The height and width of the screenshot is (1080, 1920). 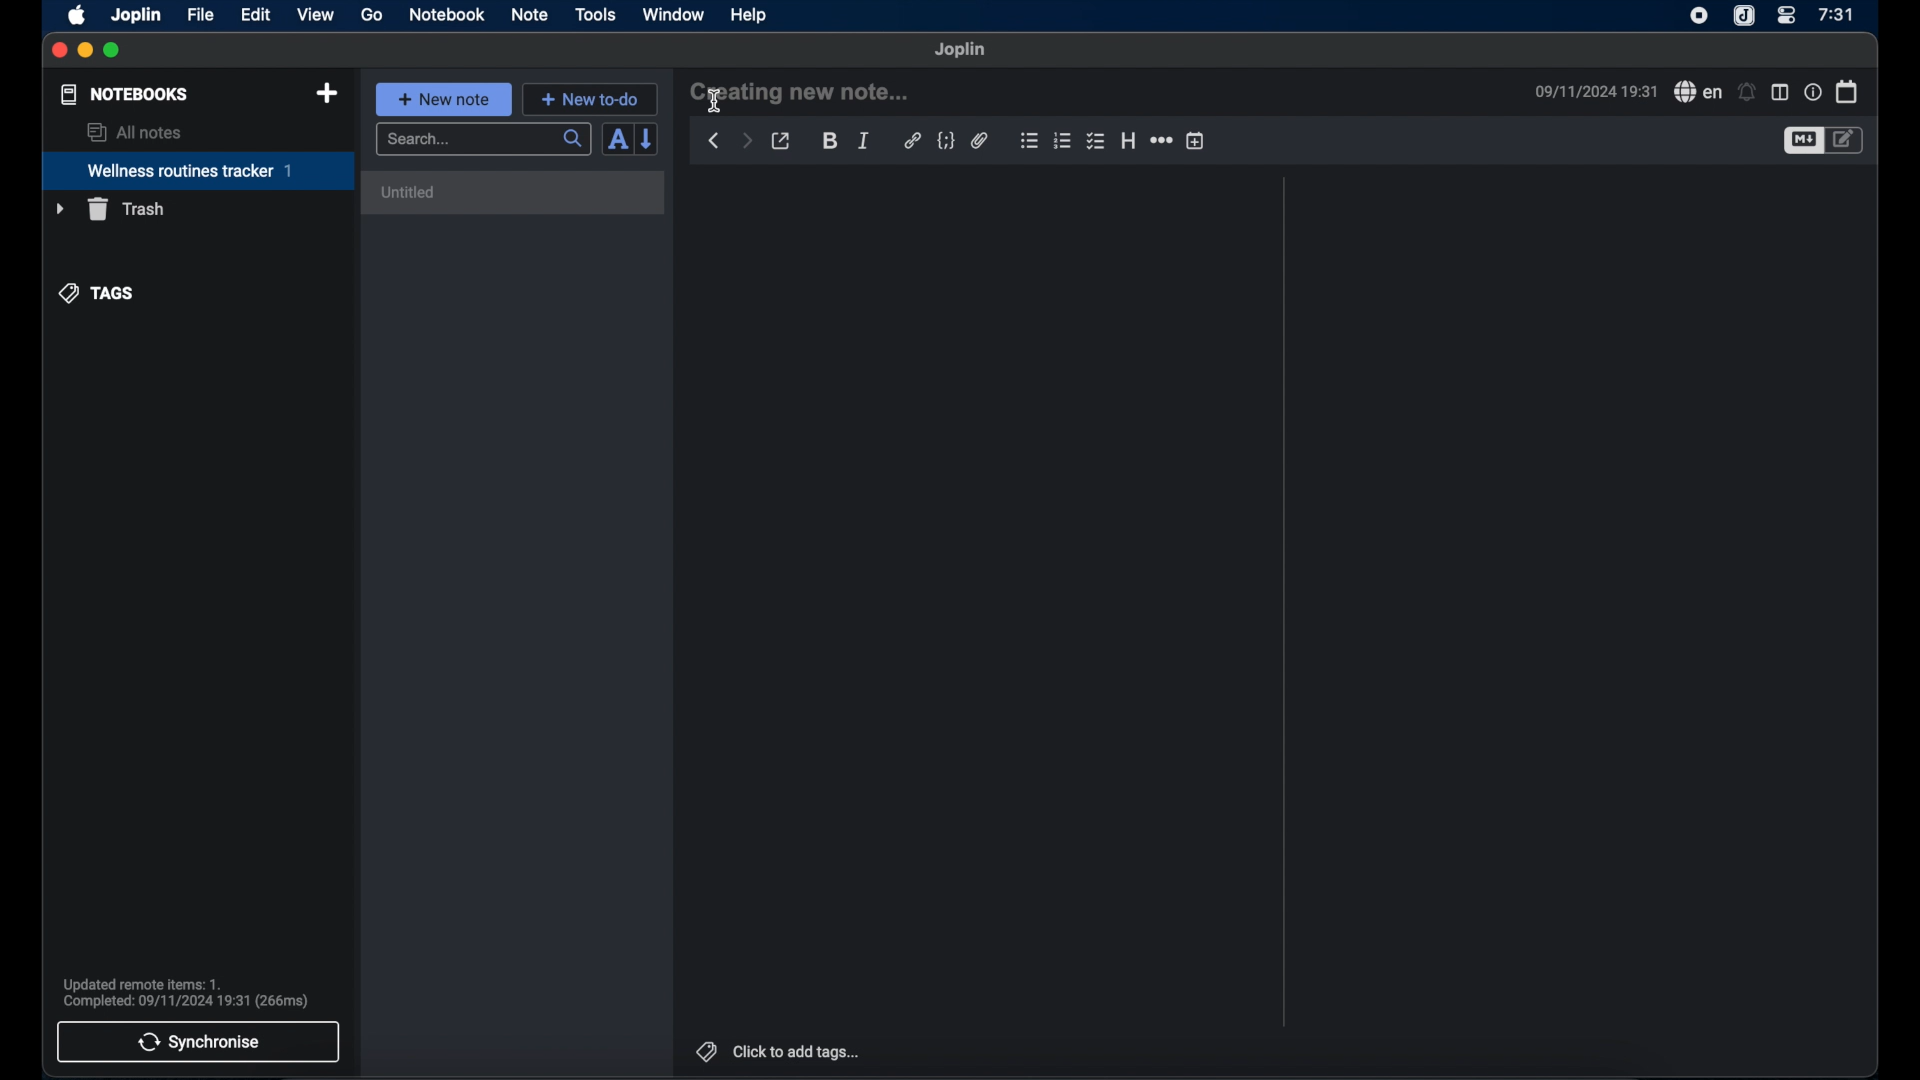 What do you see at coordinates (596, 15) in the screenshot?
I see `tools` at bounding box center [596, 15].